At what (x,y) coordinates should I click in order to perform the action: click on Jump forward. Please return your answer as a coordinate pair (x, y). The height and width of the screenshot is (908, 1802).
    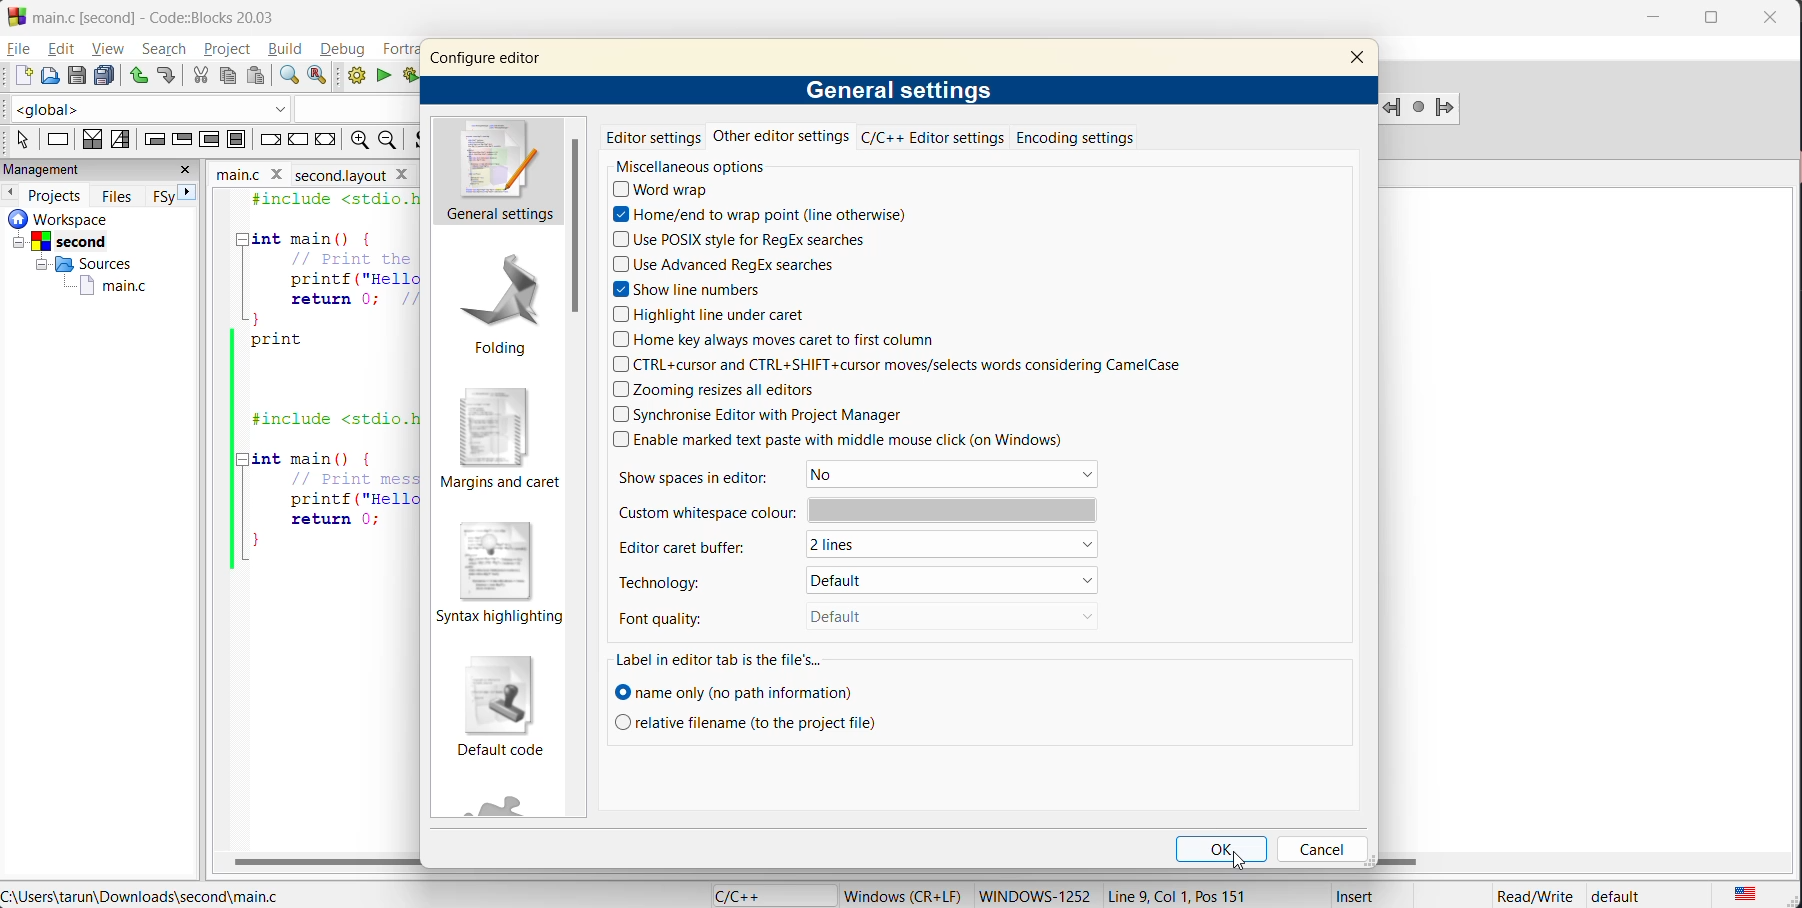
    Looking at the image, I should click on (1447, 105).